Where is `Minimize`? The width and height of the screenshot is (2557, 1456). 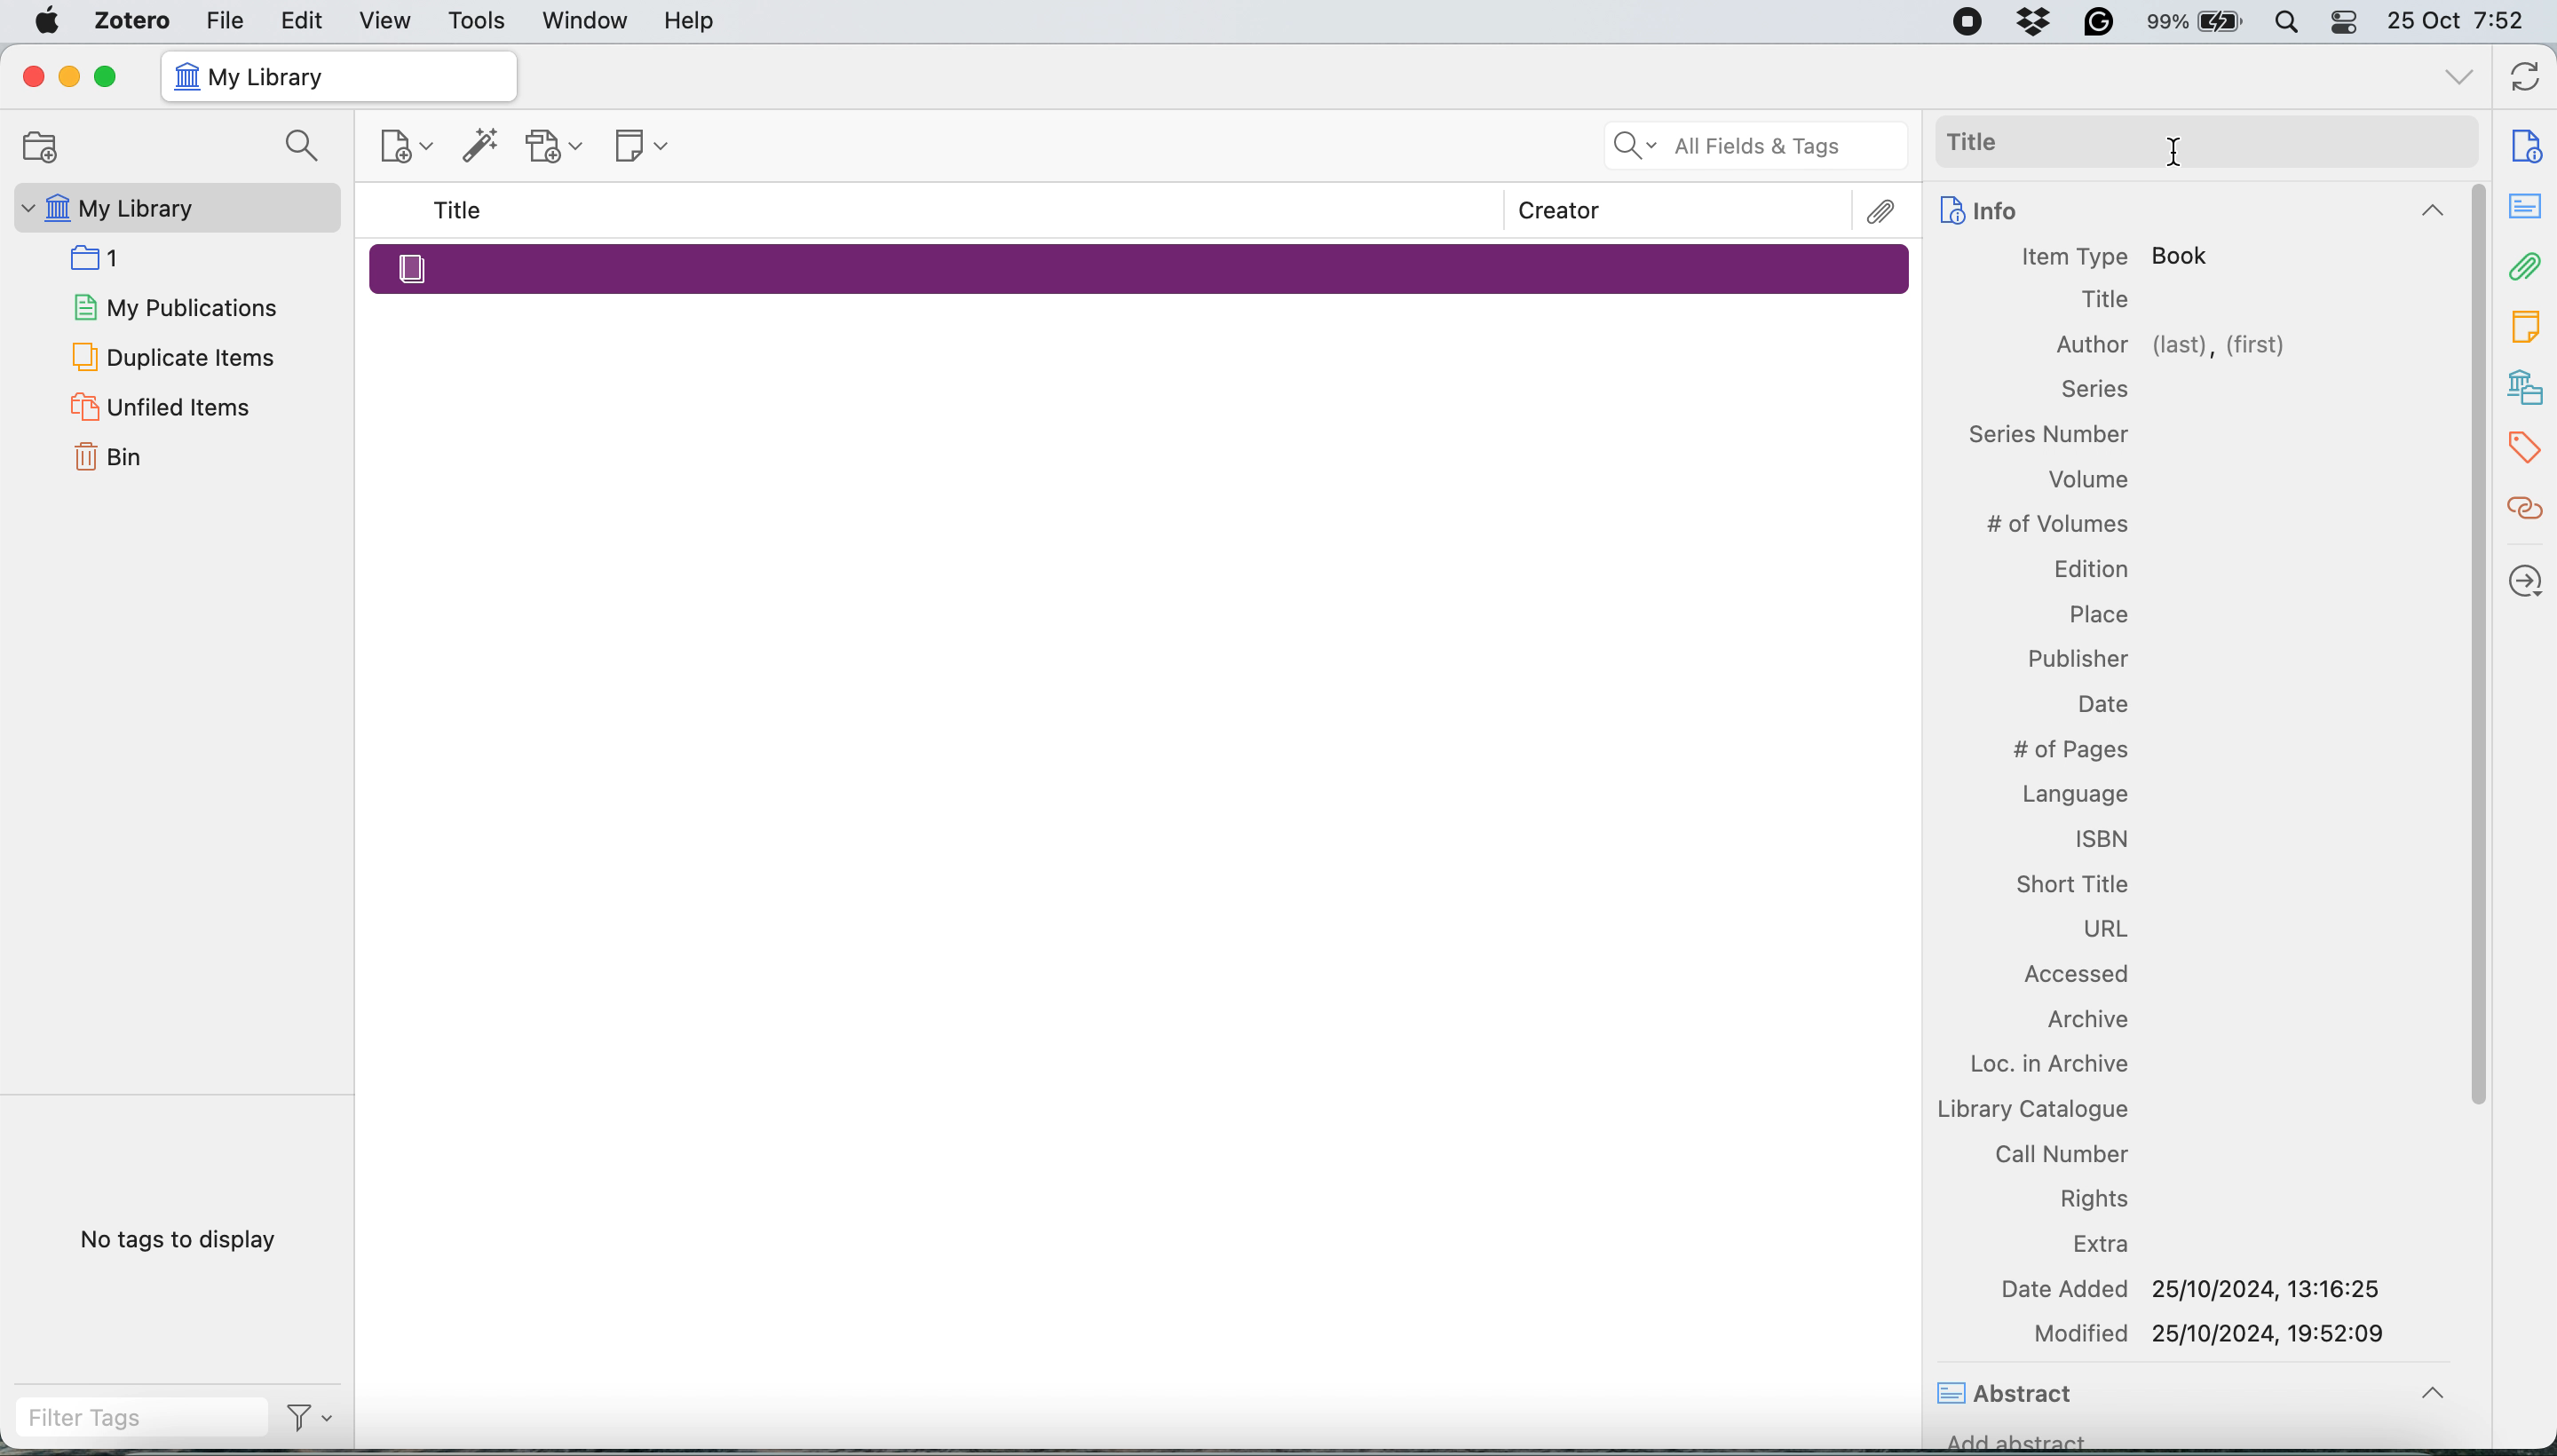
Minimize is located at coordinates (67, 77).